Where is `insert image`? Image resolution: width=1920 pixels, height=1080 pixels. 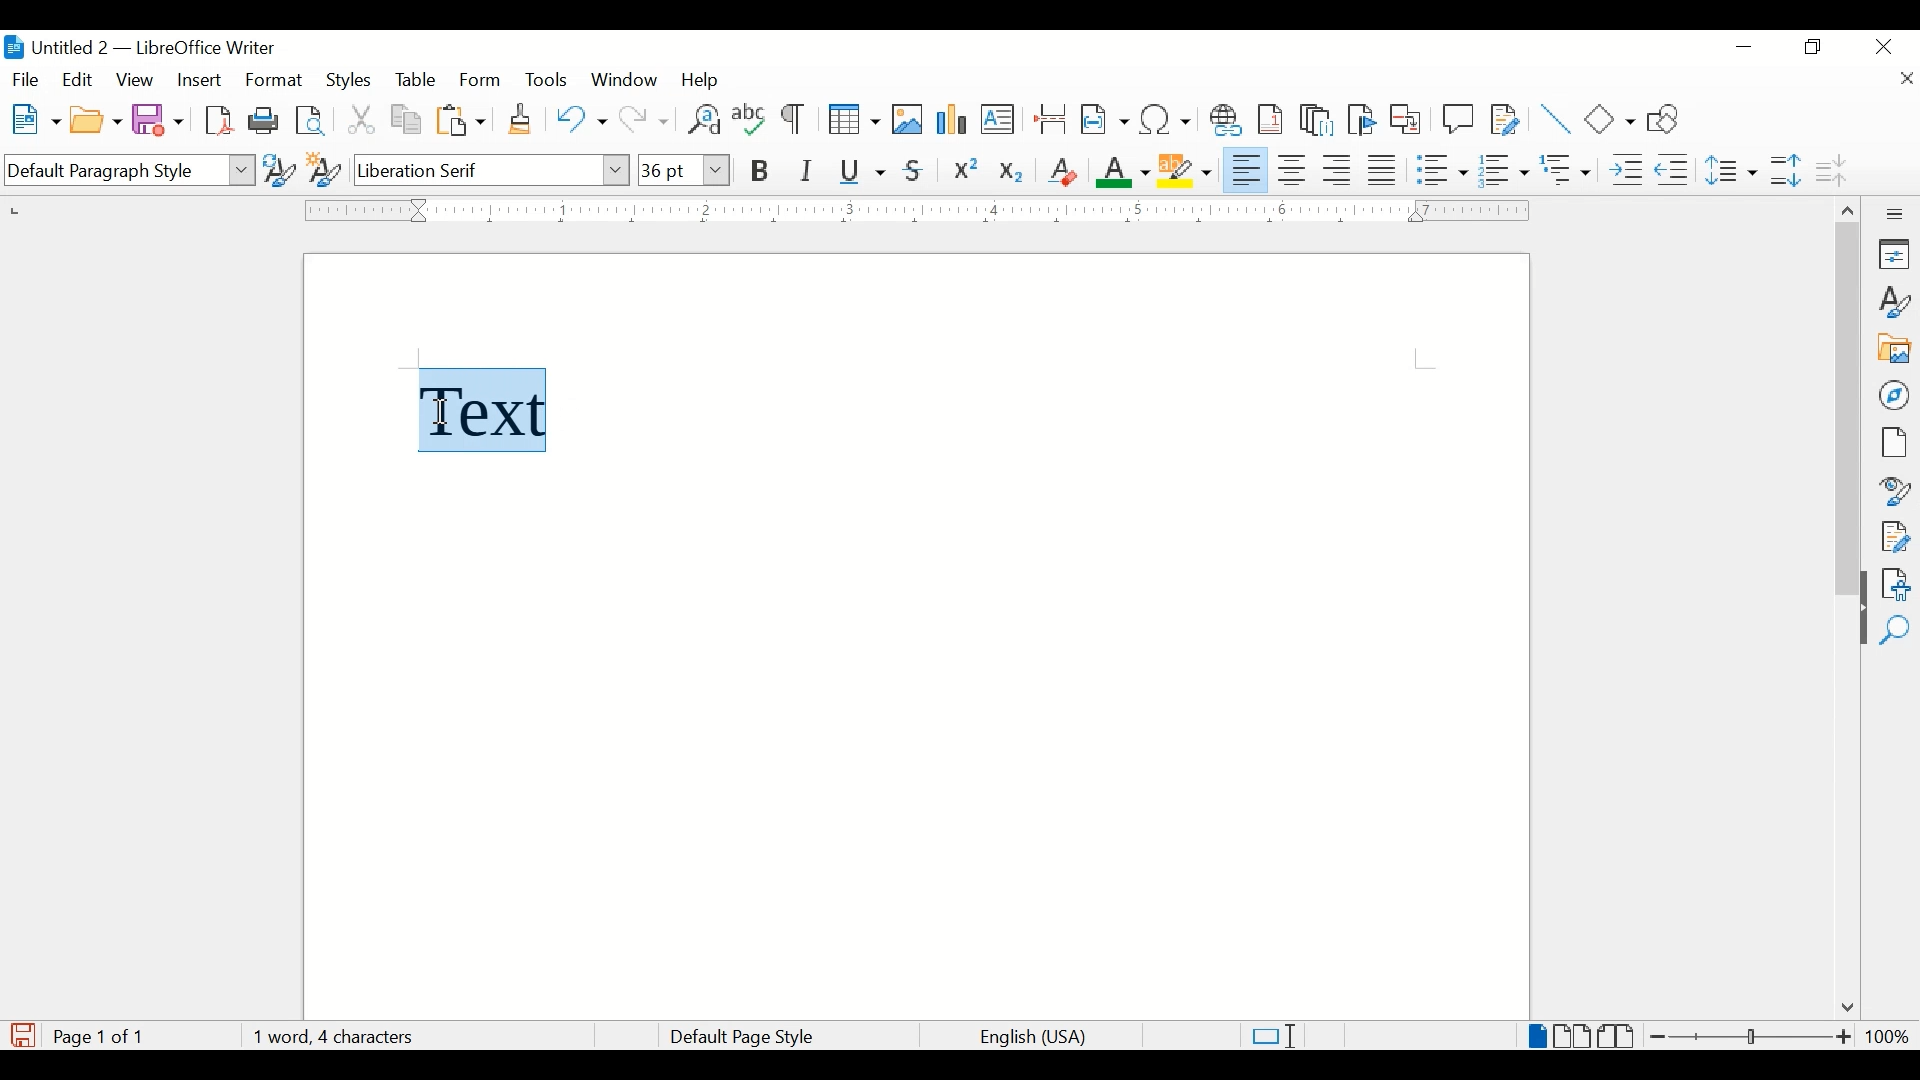 insert image is located at coordinates (908, 119).